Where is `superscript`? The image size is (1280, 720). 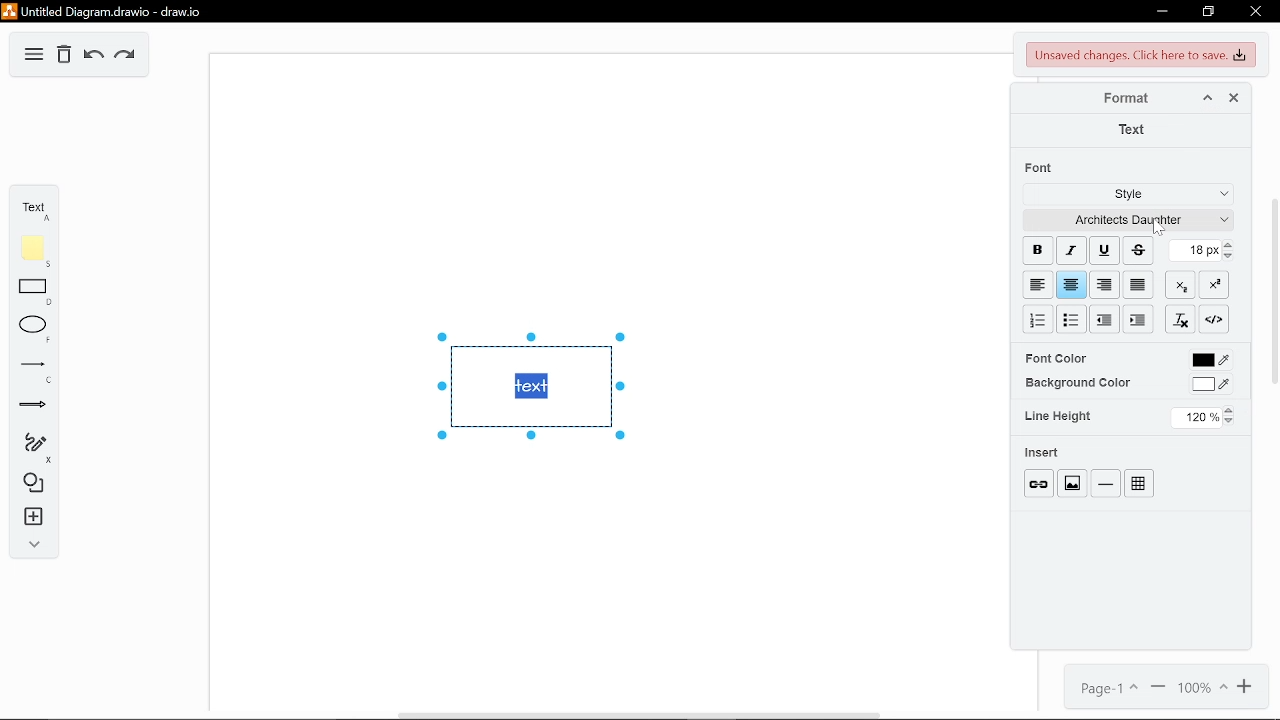 superscript is located at coordinates (1214, 284).